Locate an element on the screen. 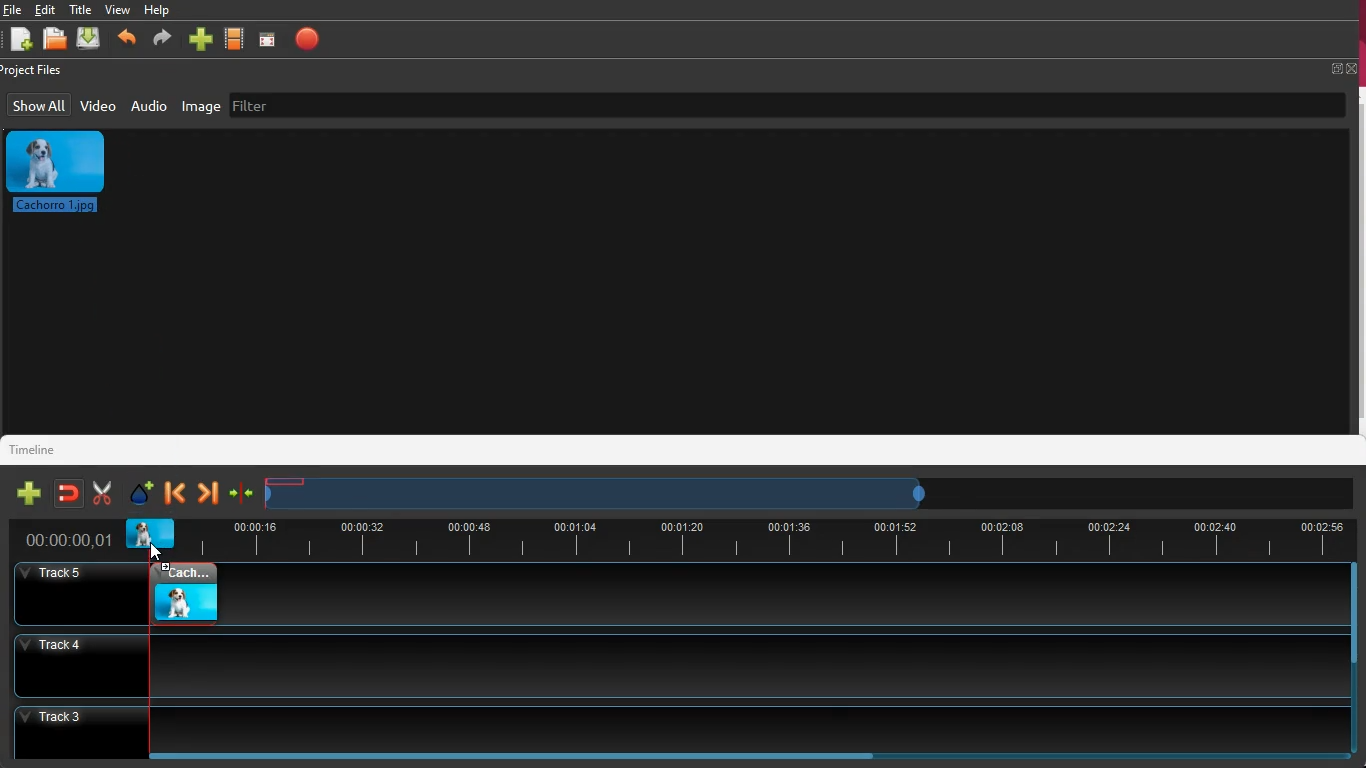 The height and width of the screenshot is (768, 1366). title is located at coordinates (81, 9).